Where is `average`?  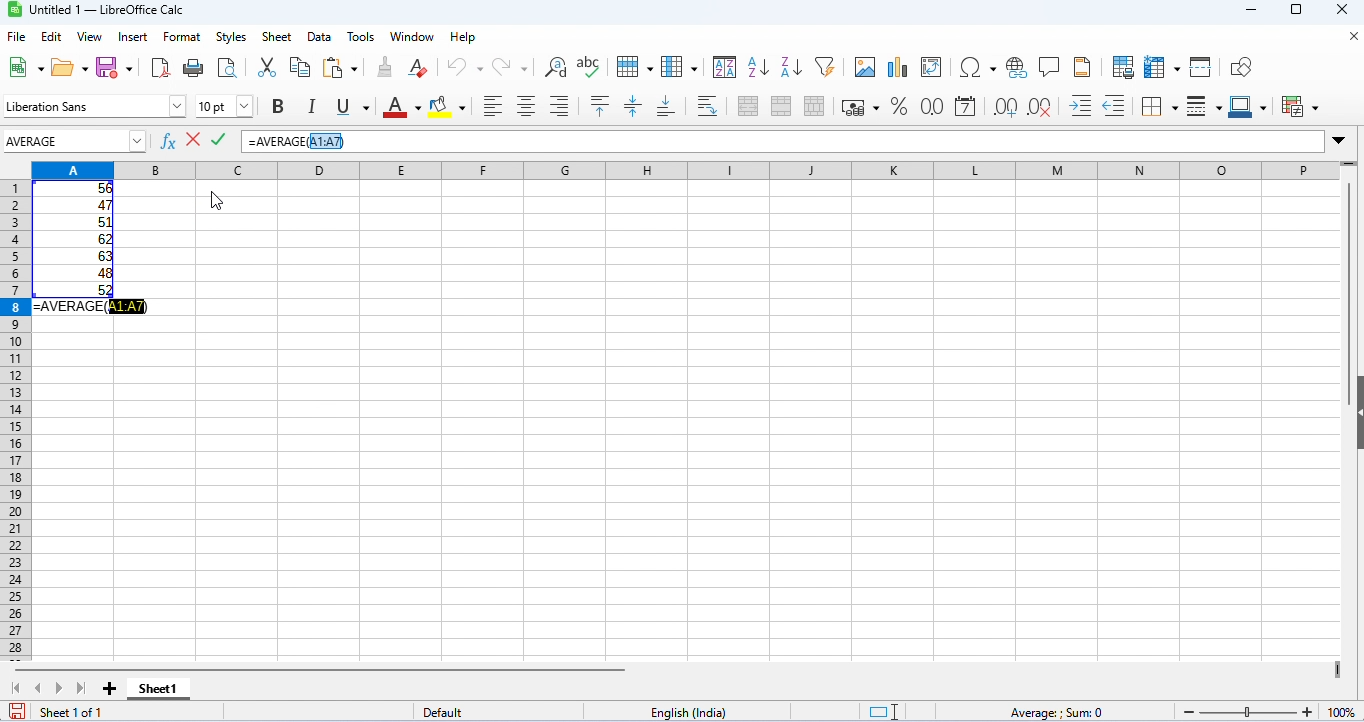
average is located at coordinates (64, 141).